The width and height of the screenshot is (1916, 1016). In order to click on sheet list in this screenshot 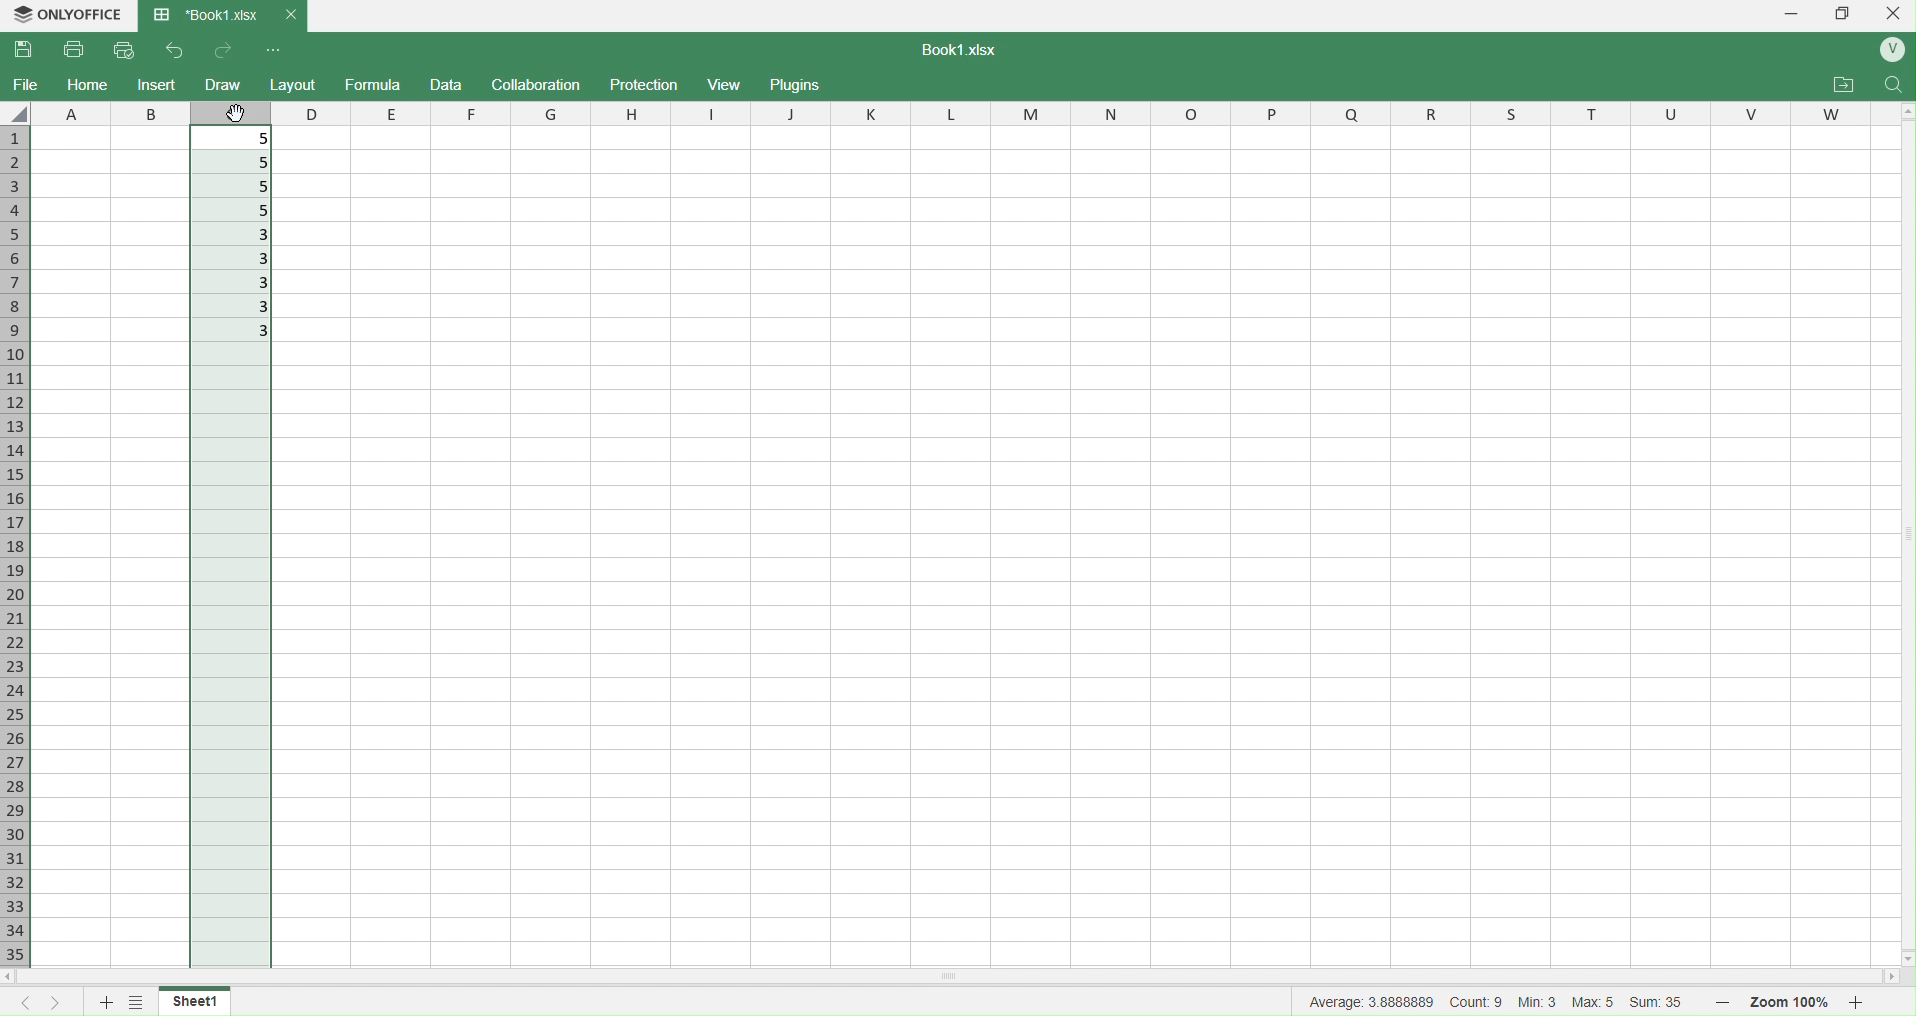, I will do `click(139, 1000)`.